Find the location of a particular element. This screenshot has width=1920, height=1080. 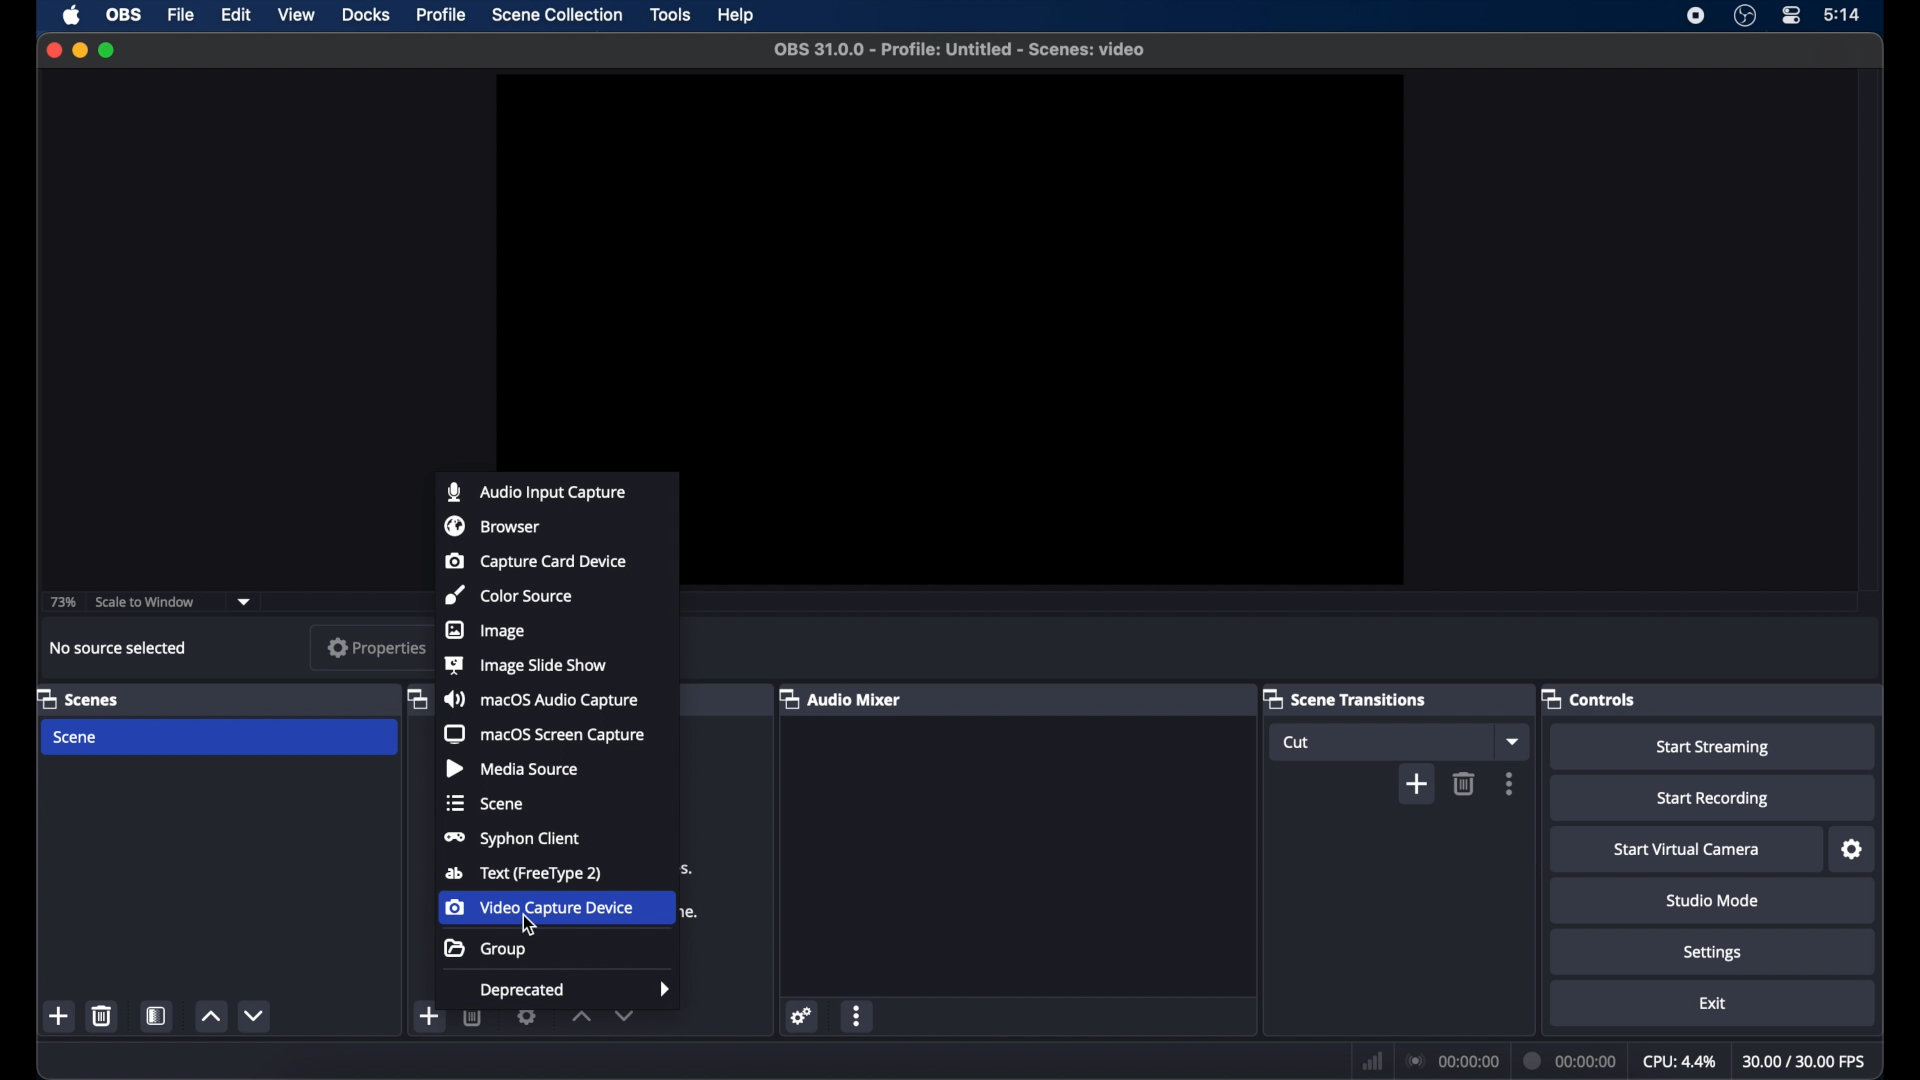

file is located at coordinates (180, 14).